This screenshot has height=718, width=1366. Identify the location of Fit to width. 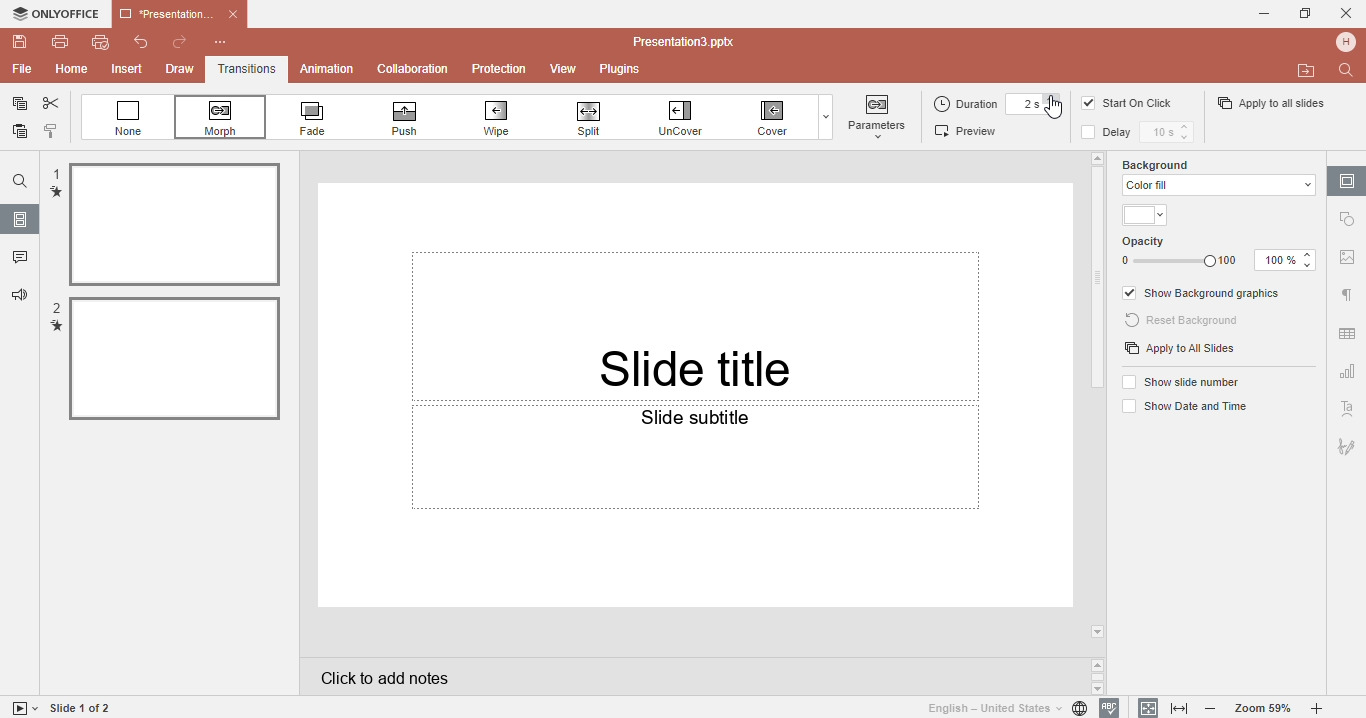
(1181, 709).